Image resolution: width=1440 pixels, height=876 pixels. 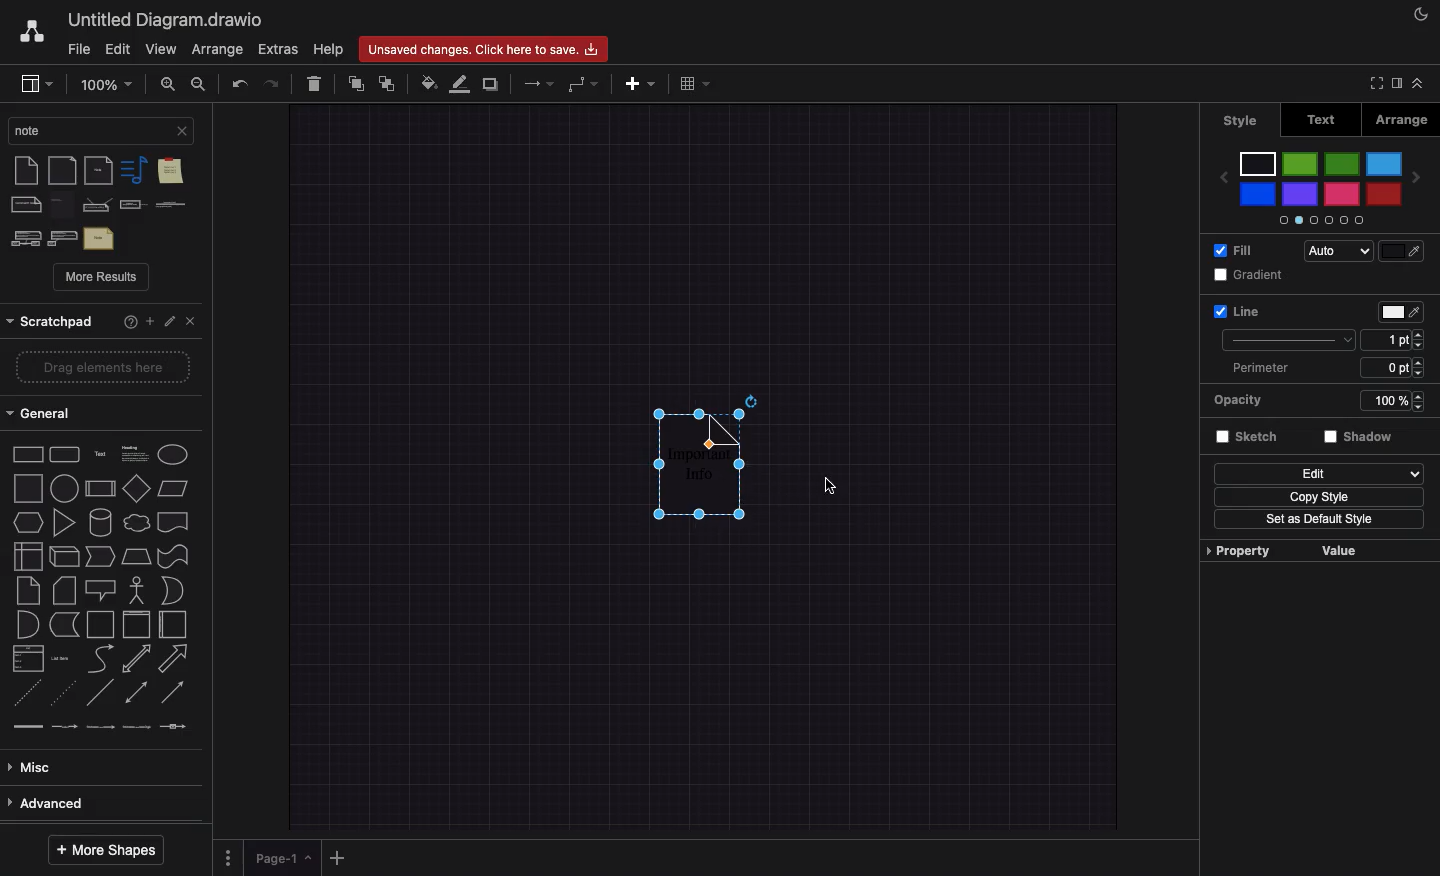 I want to click on heading, so click(x=134, y=452).